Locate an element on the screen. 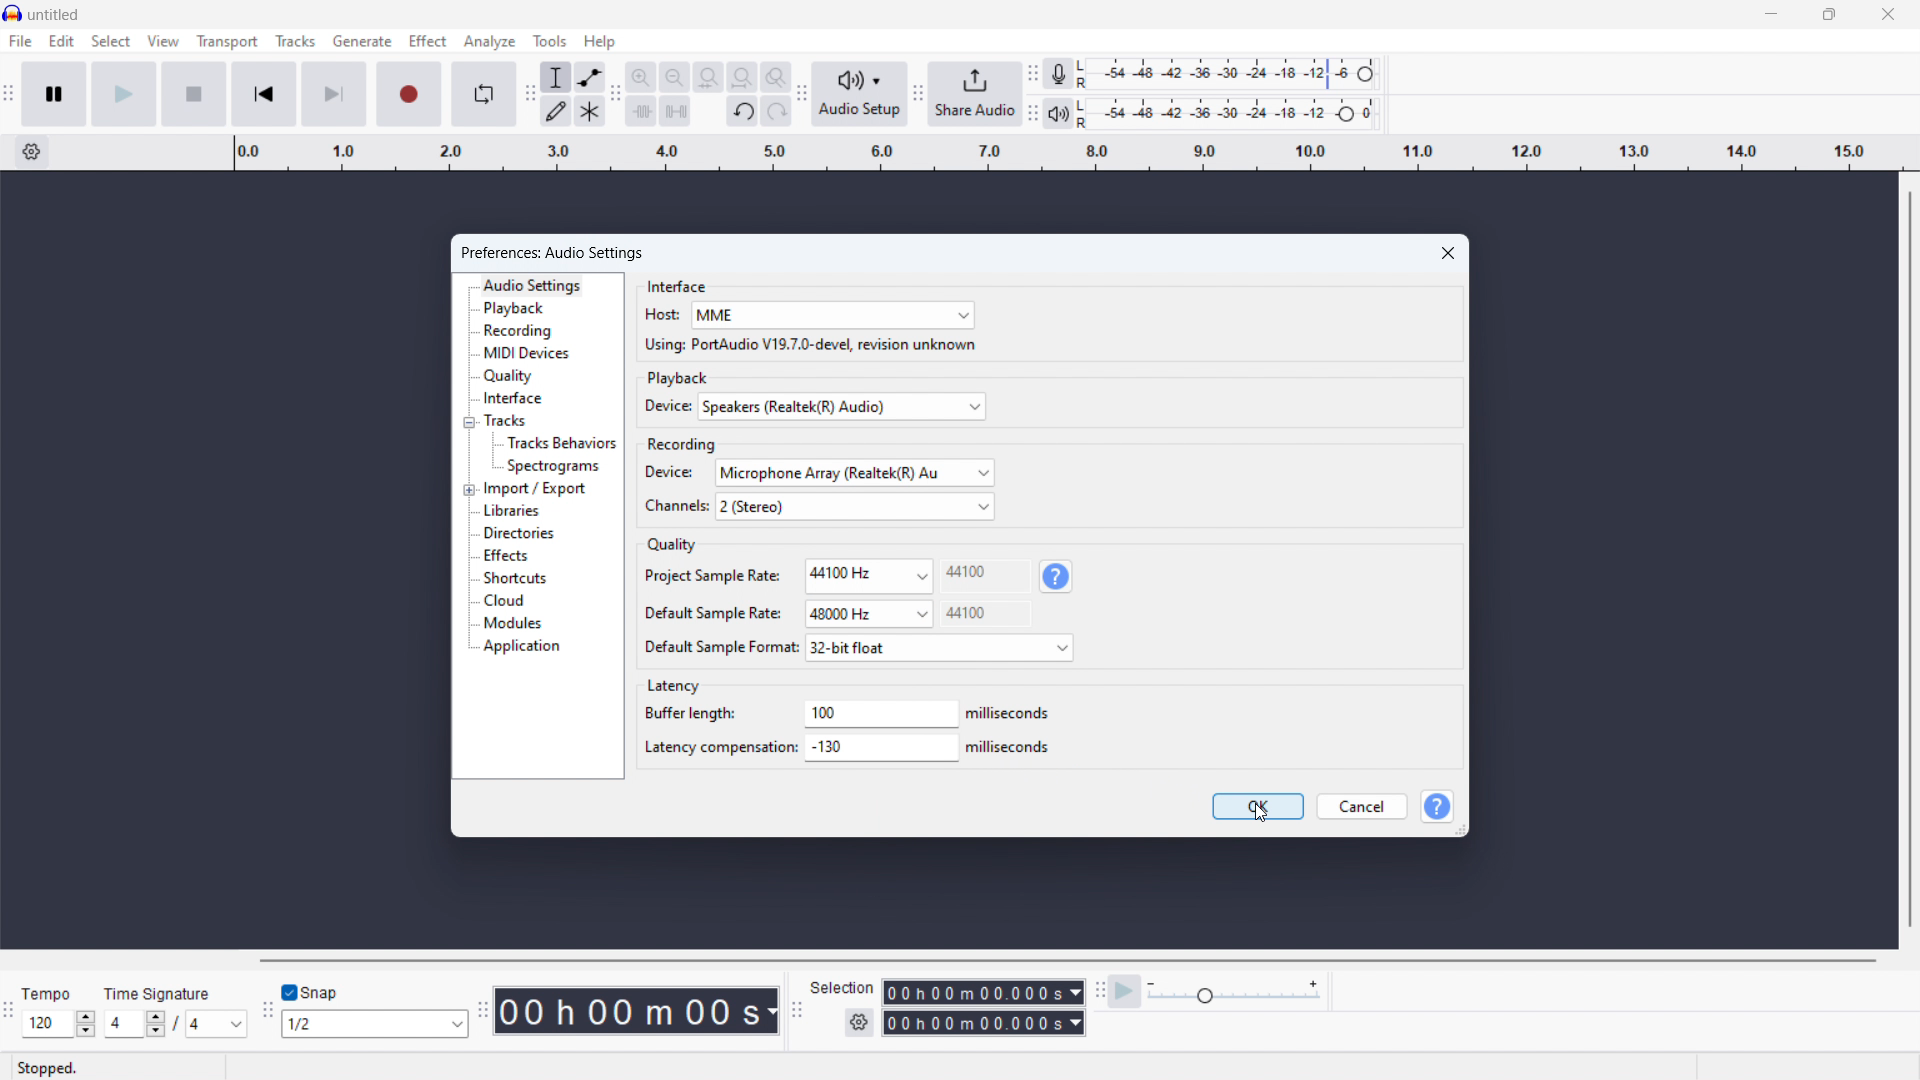 This screenshot has width=1920, height=1080. time toolbar is located at coordinates (483, 1012).